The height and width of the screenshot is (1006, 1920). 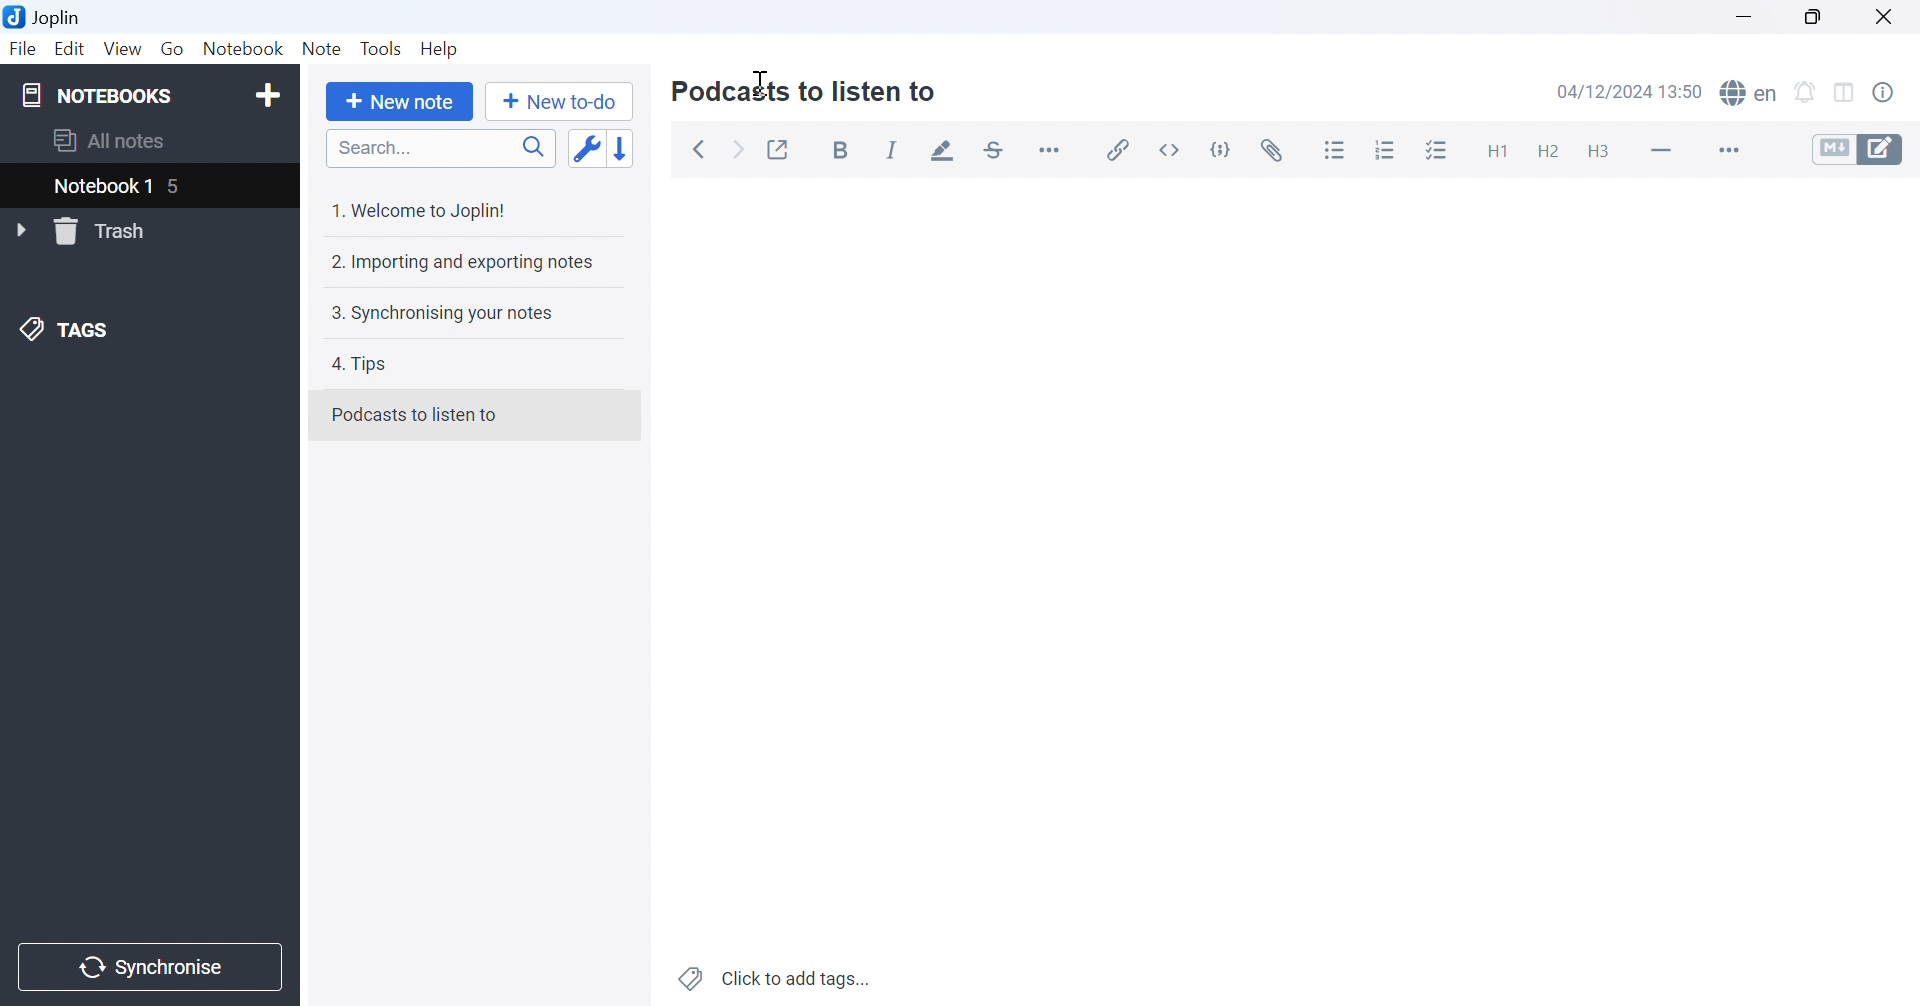 What do you see at coordinates (23, 231) in the screenshot?
I see `Drop Down` at bounding box center [23, 231].